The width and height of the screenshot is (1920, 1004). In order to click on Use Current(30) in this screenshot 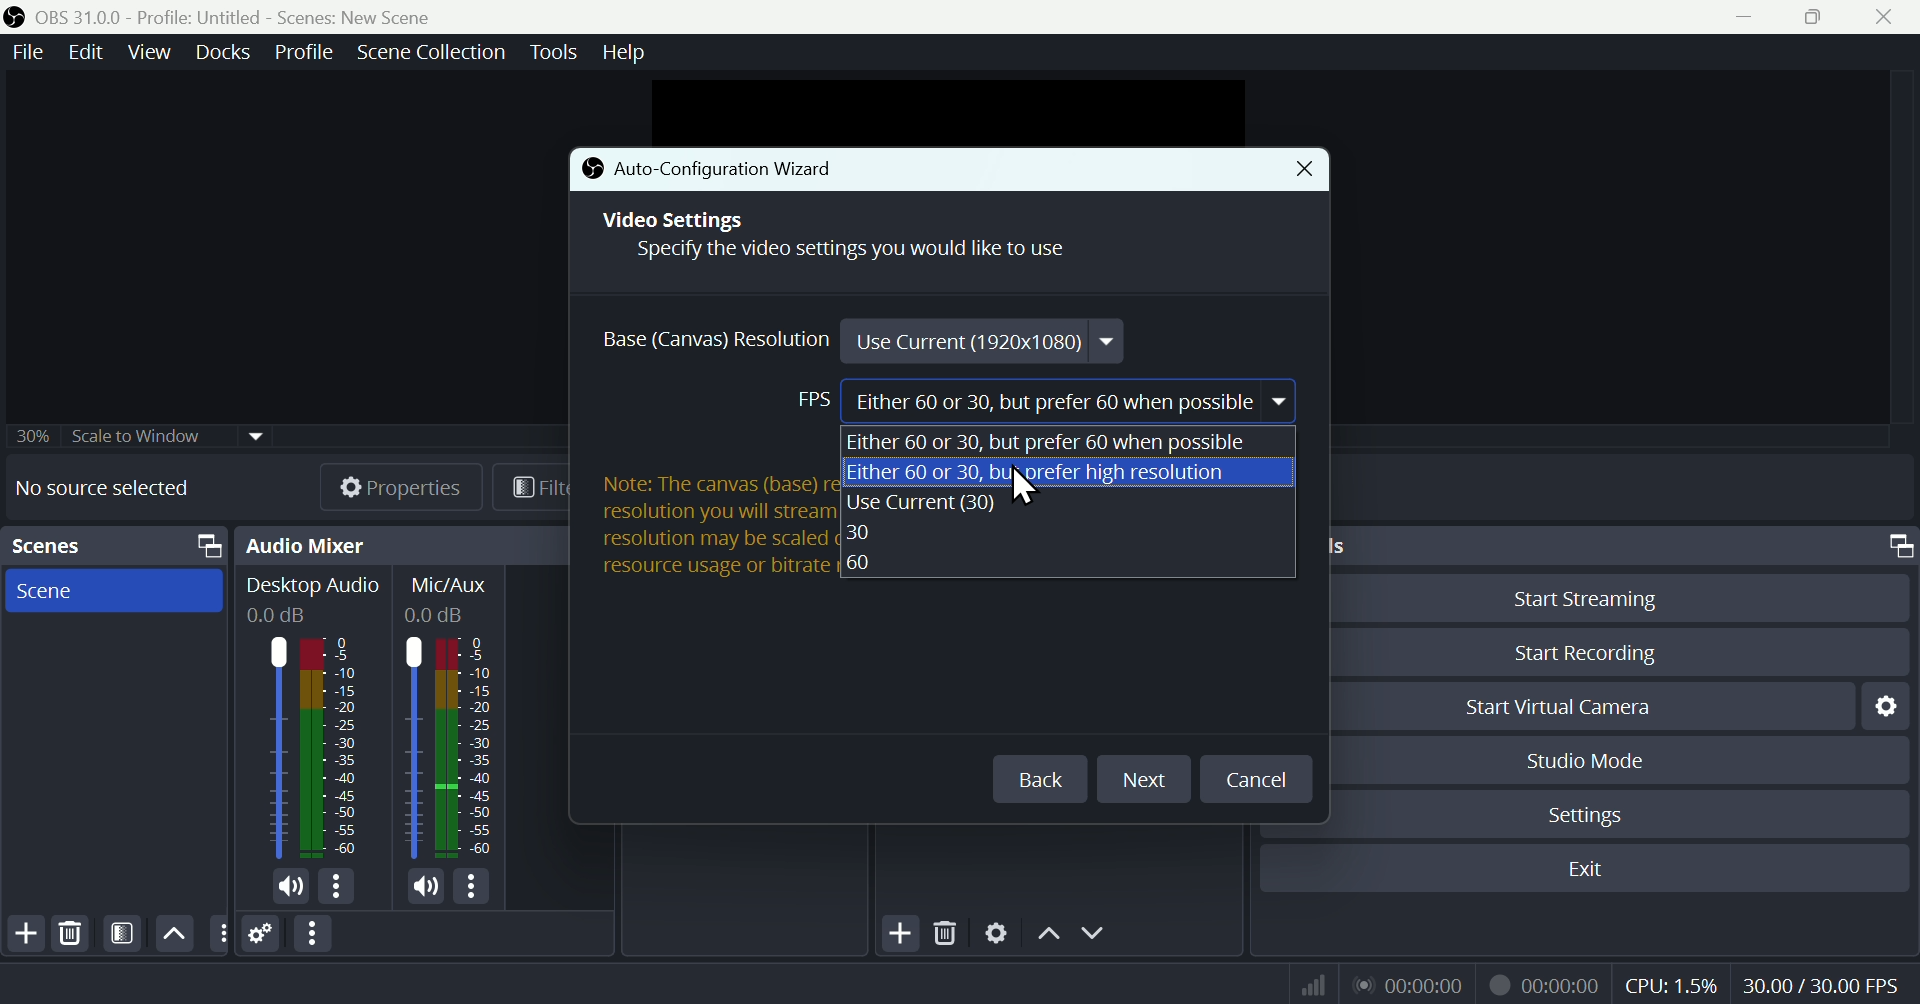, I will do `click(936, 503)`.